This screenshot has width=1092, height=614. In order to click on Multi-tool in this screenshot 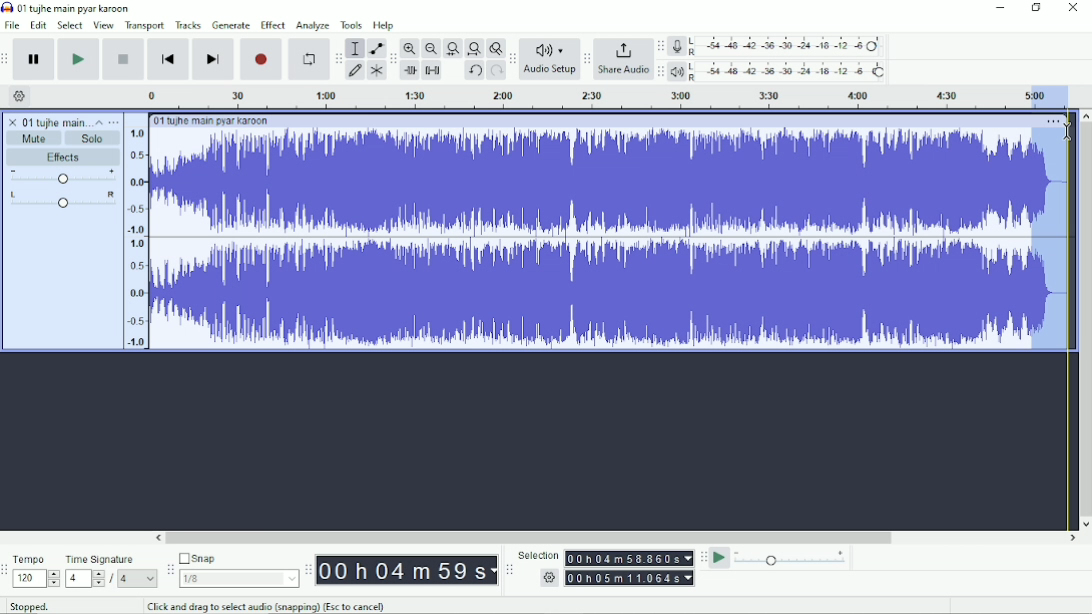, I will do `click(376, 70)`.